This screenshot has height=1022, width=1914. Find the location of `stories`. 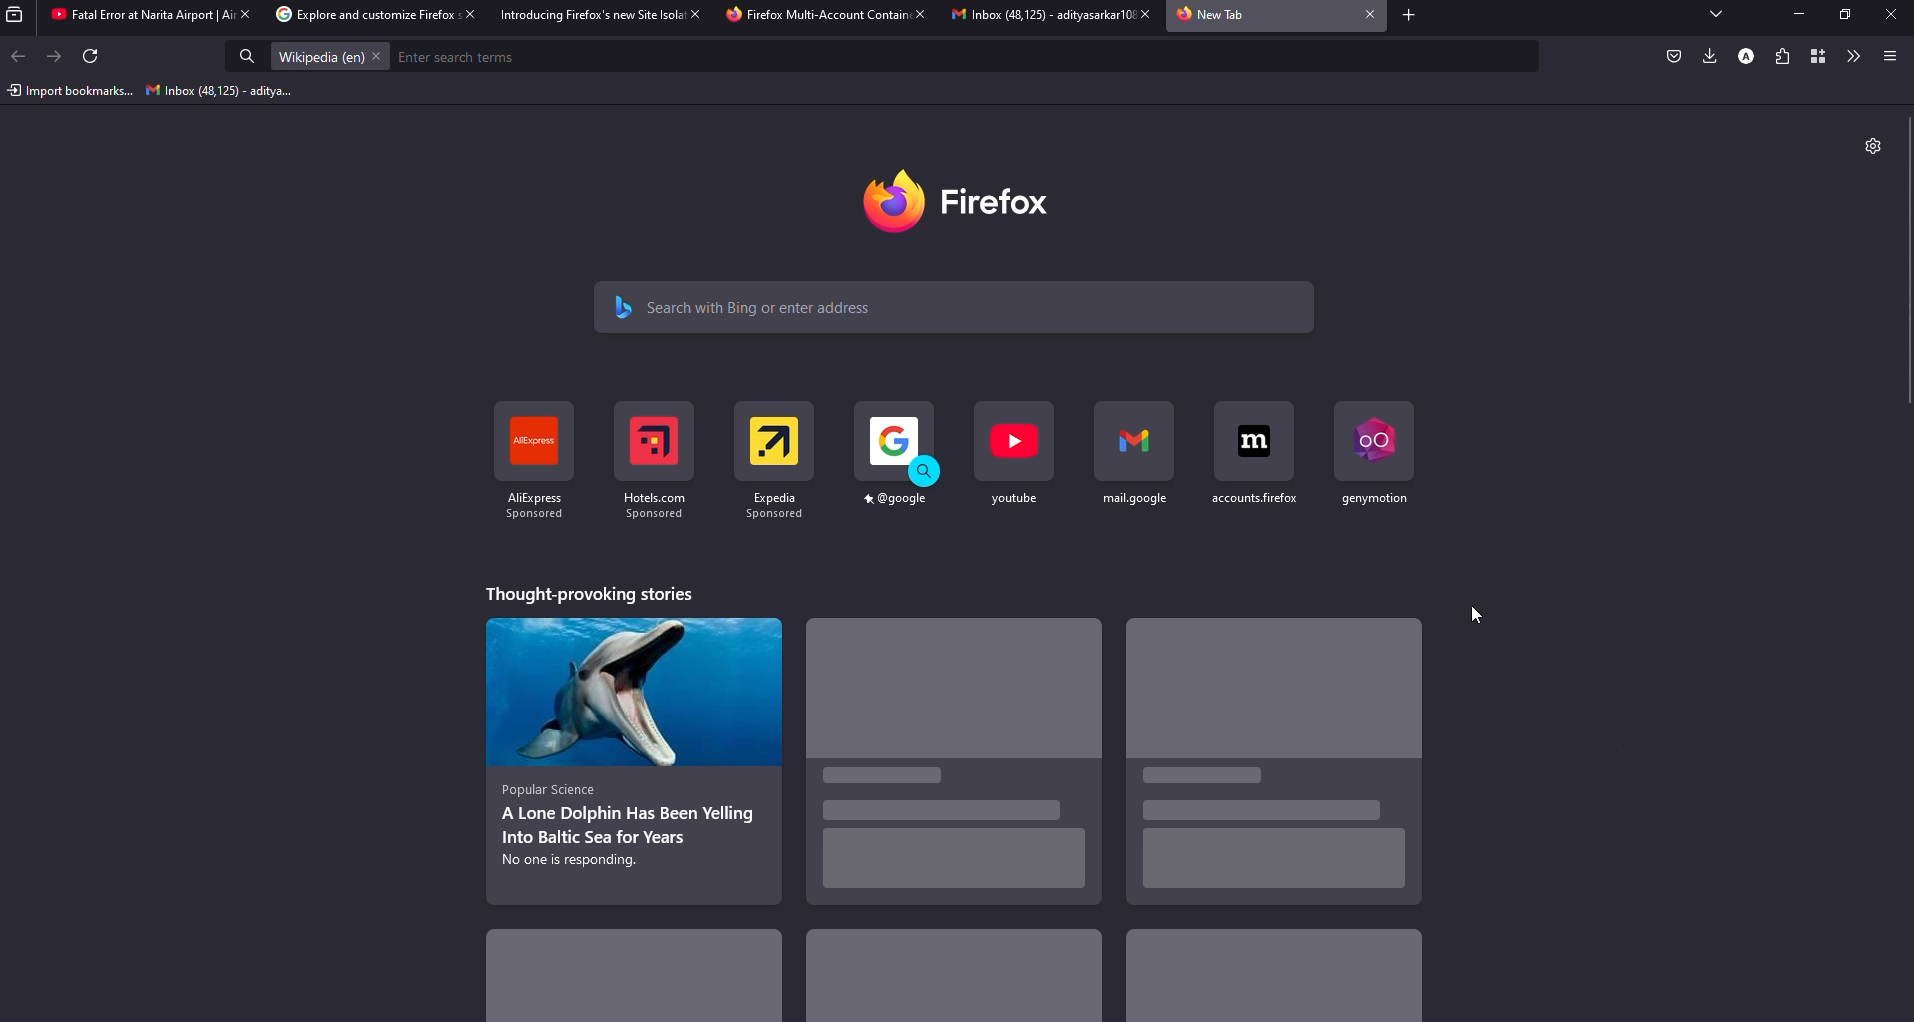

stories is located at coordinates (635, 756).